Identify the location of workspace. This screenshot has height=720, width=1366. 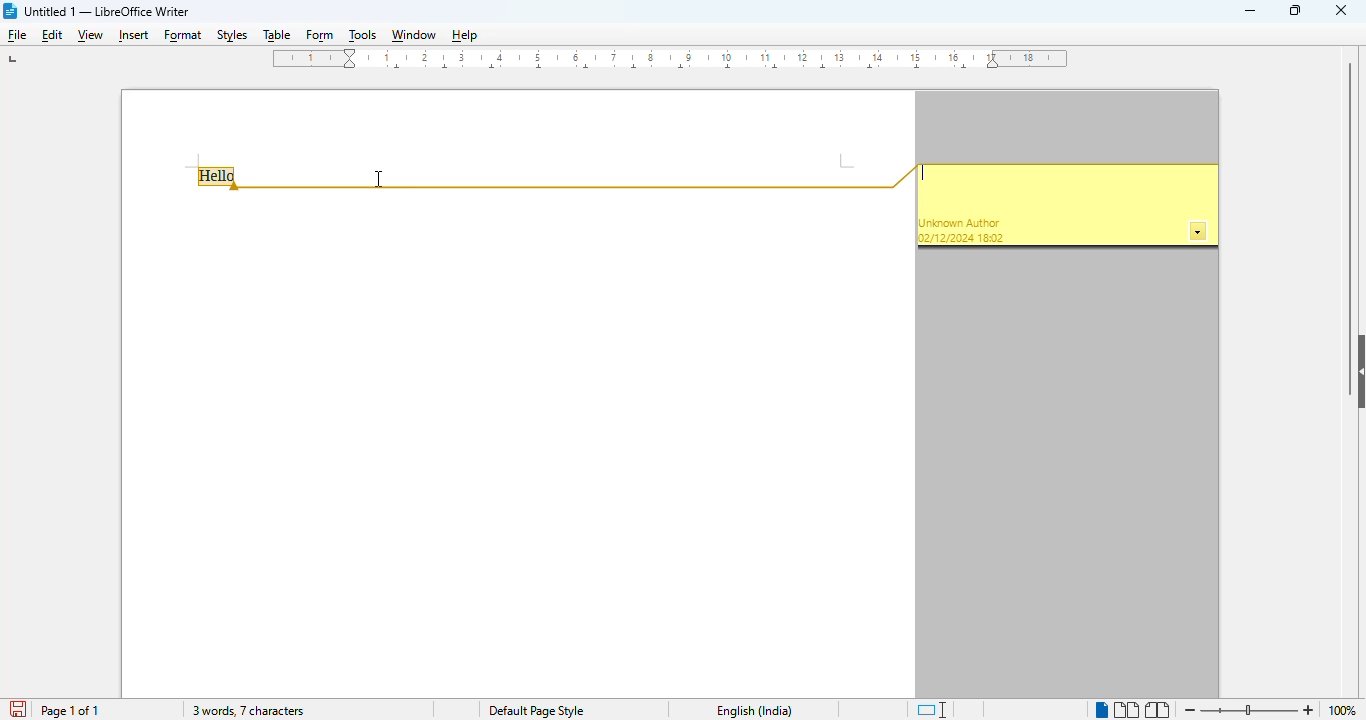
(516, 445).